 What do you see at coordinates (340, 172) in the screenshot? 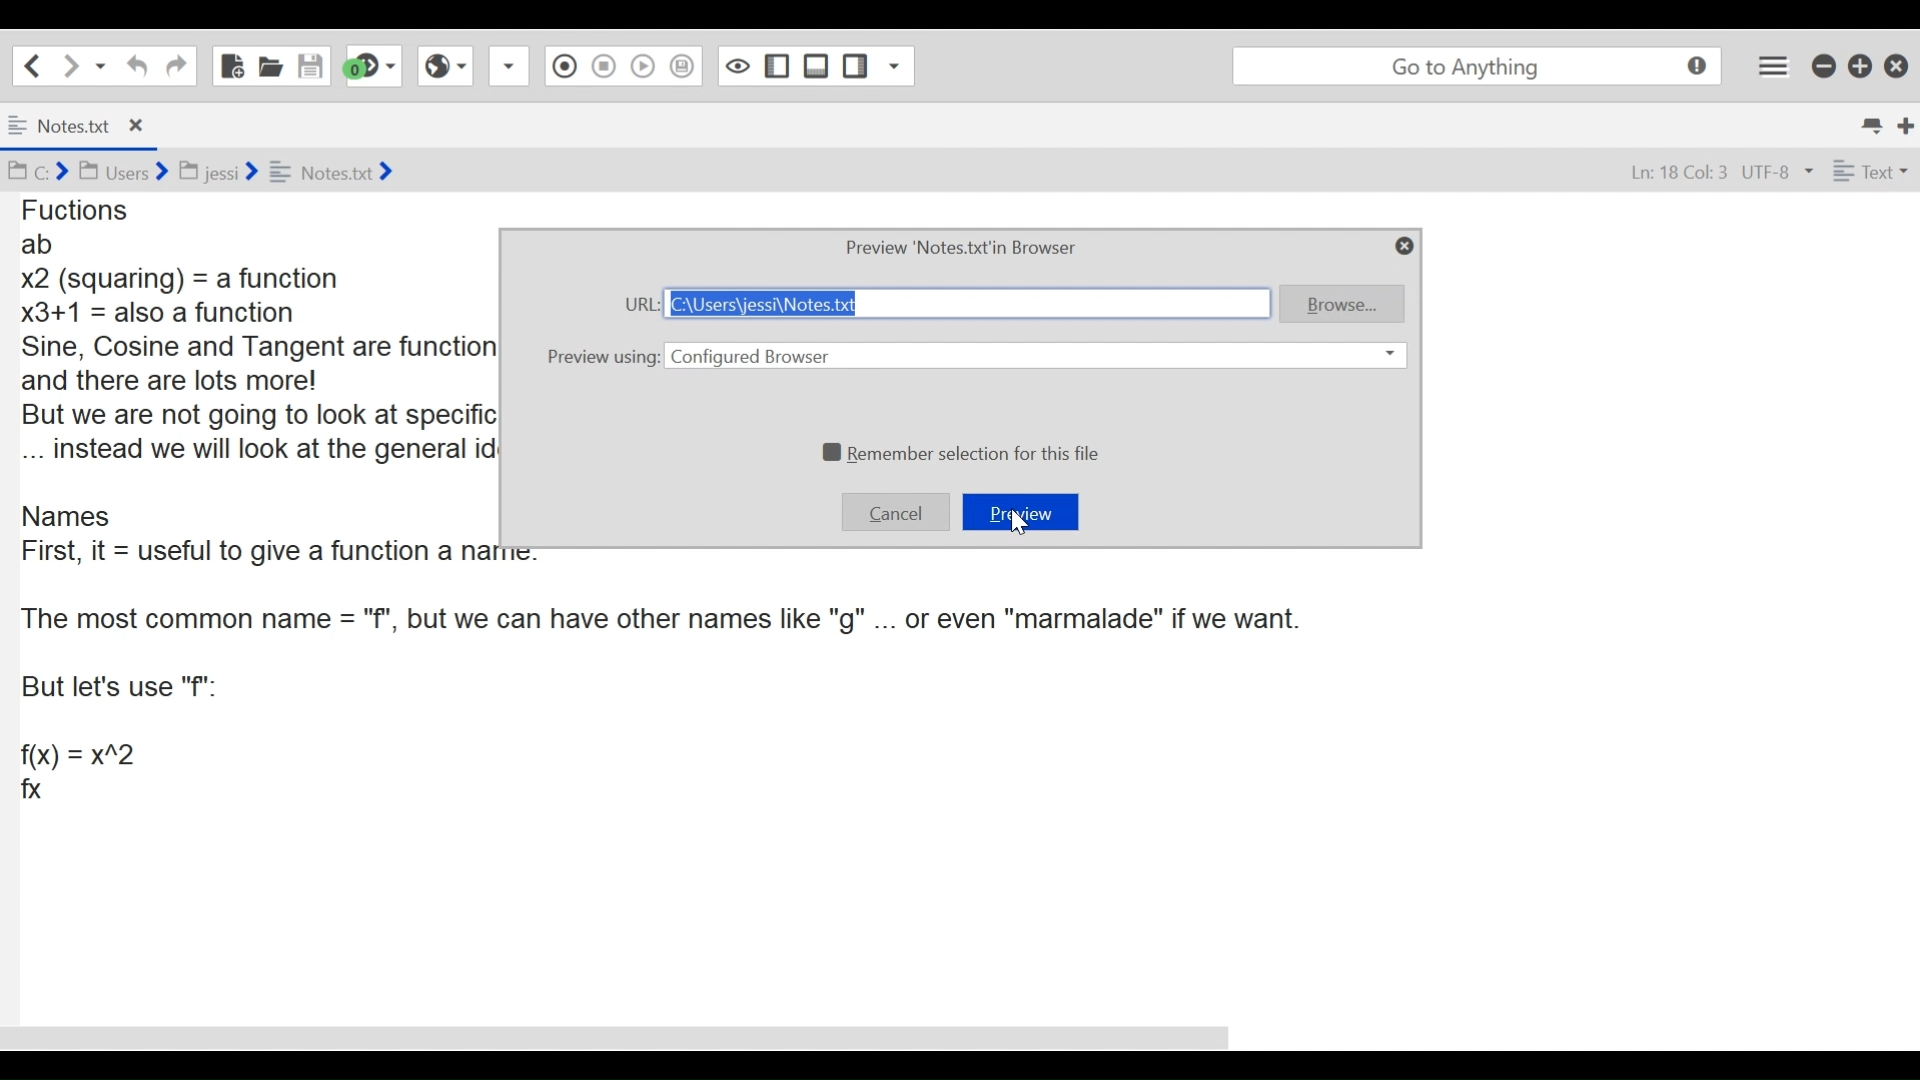
I see ` Notes.txt` at bounding box center [340, 172].